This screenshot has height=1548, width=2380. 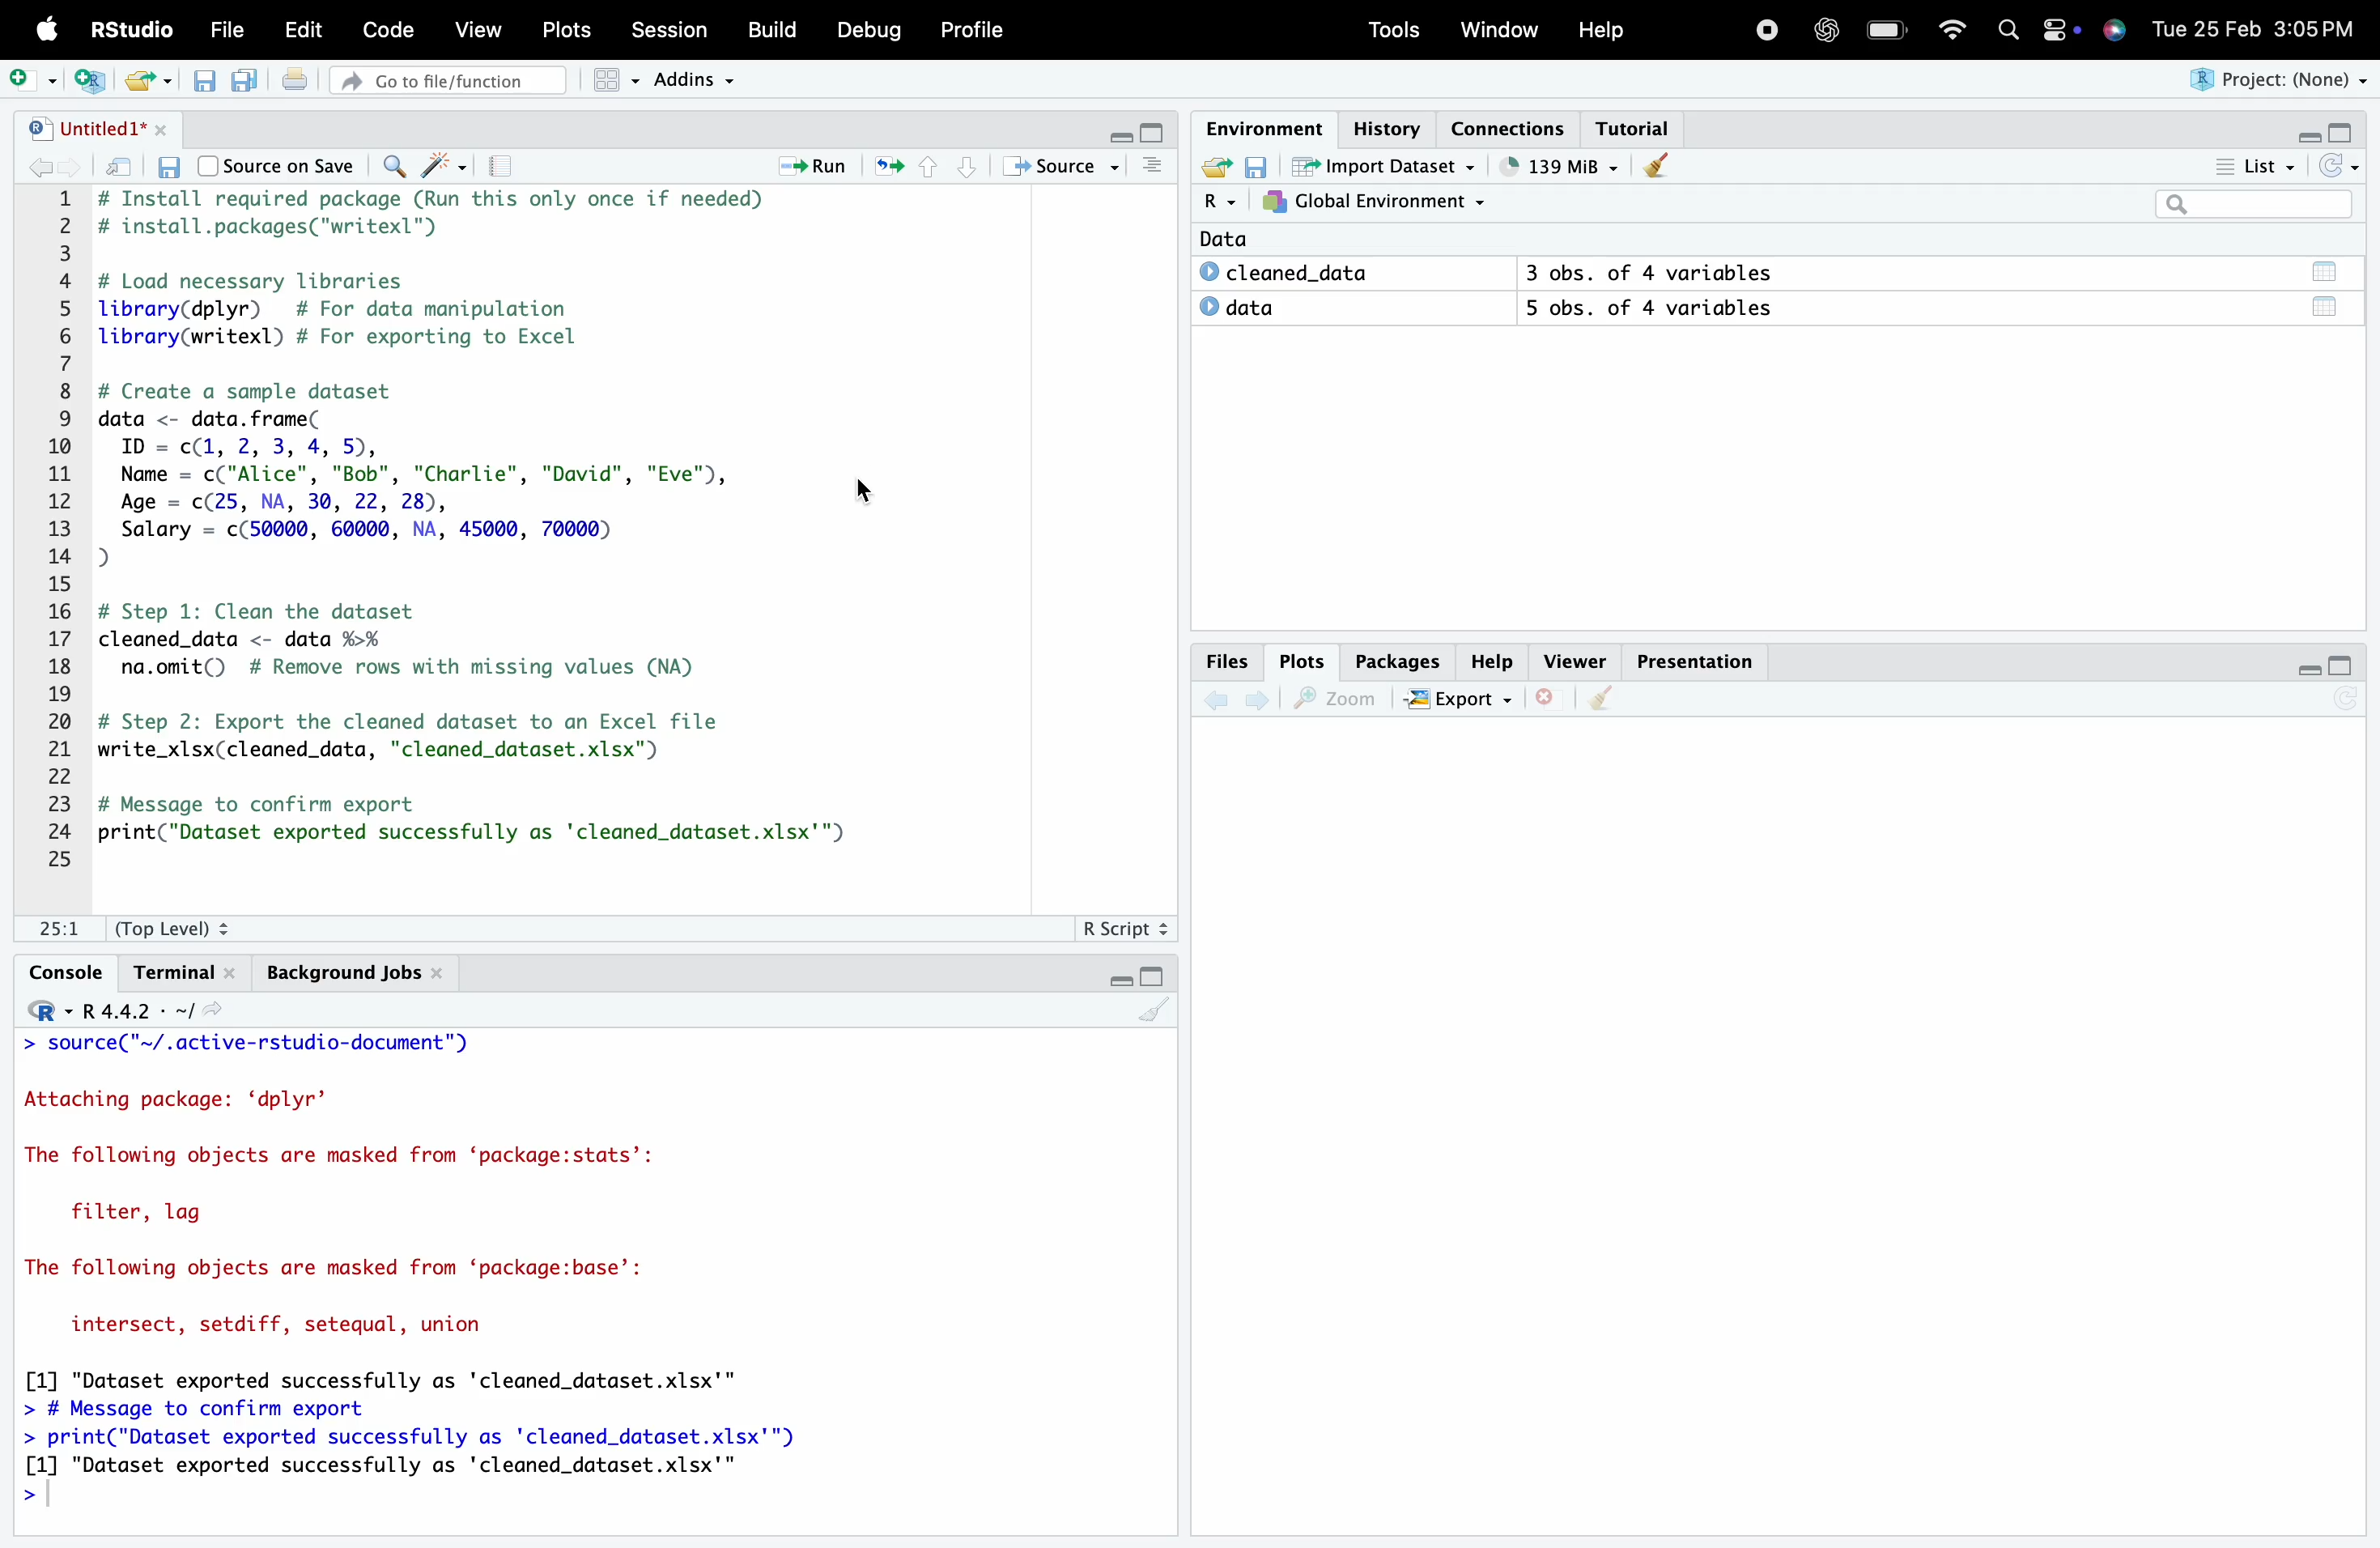 What do you see at coordinates (1158, 1013) in the screenshot?
I see `Clear console` at bounding box center [1158, 1013].